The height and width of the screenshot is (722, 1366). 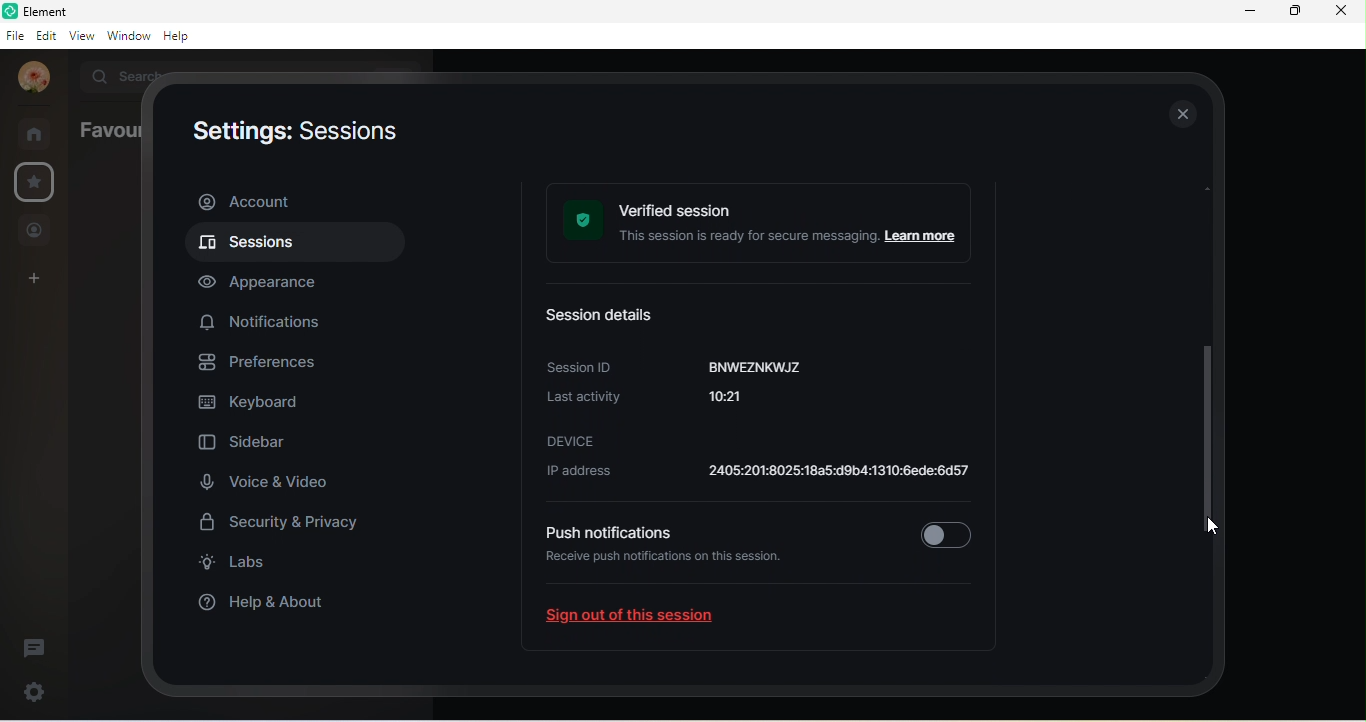 I want to click on account, so click(x=293, y=201).